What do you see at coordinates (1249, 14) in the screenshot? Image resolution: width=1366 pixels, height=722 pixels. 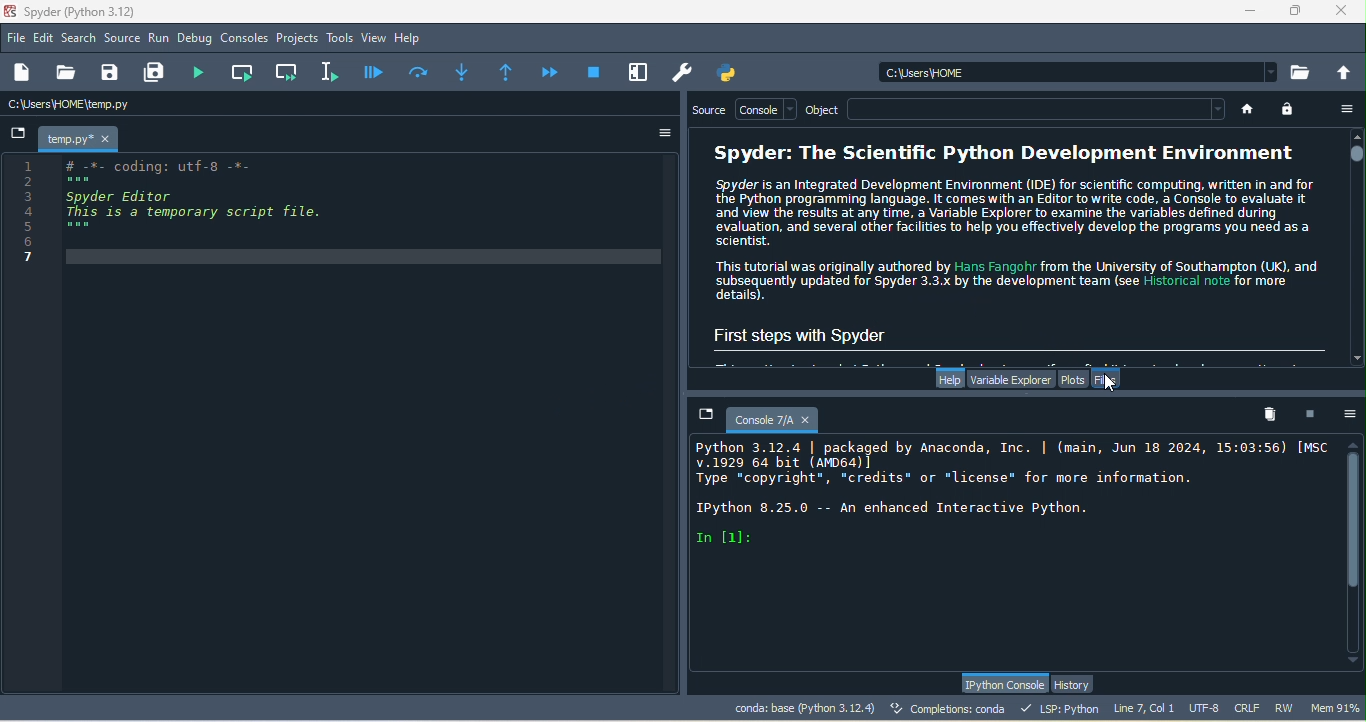 I see `minimize` at bounding box center [1249, 14].